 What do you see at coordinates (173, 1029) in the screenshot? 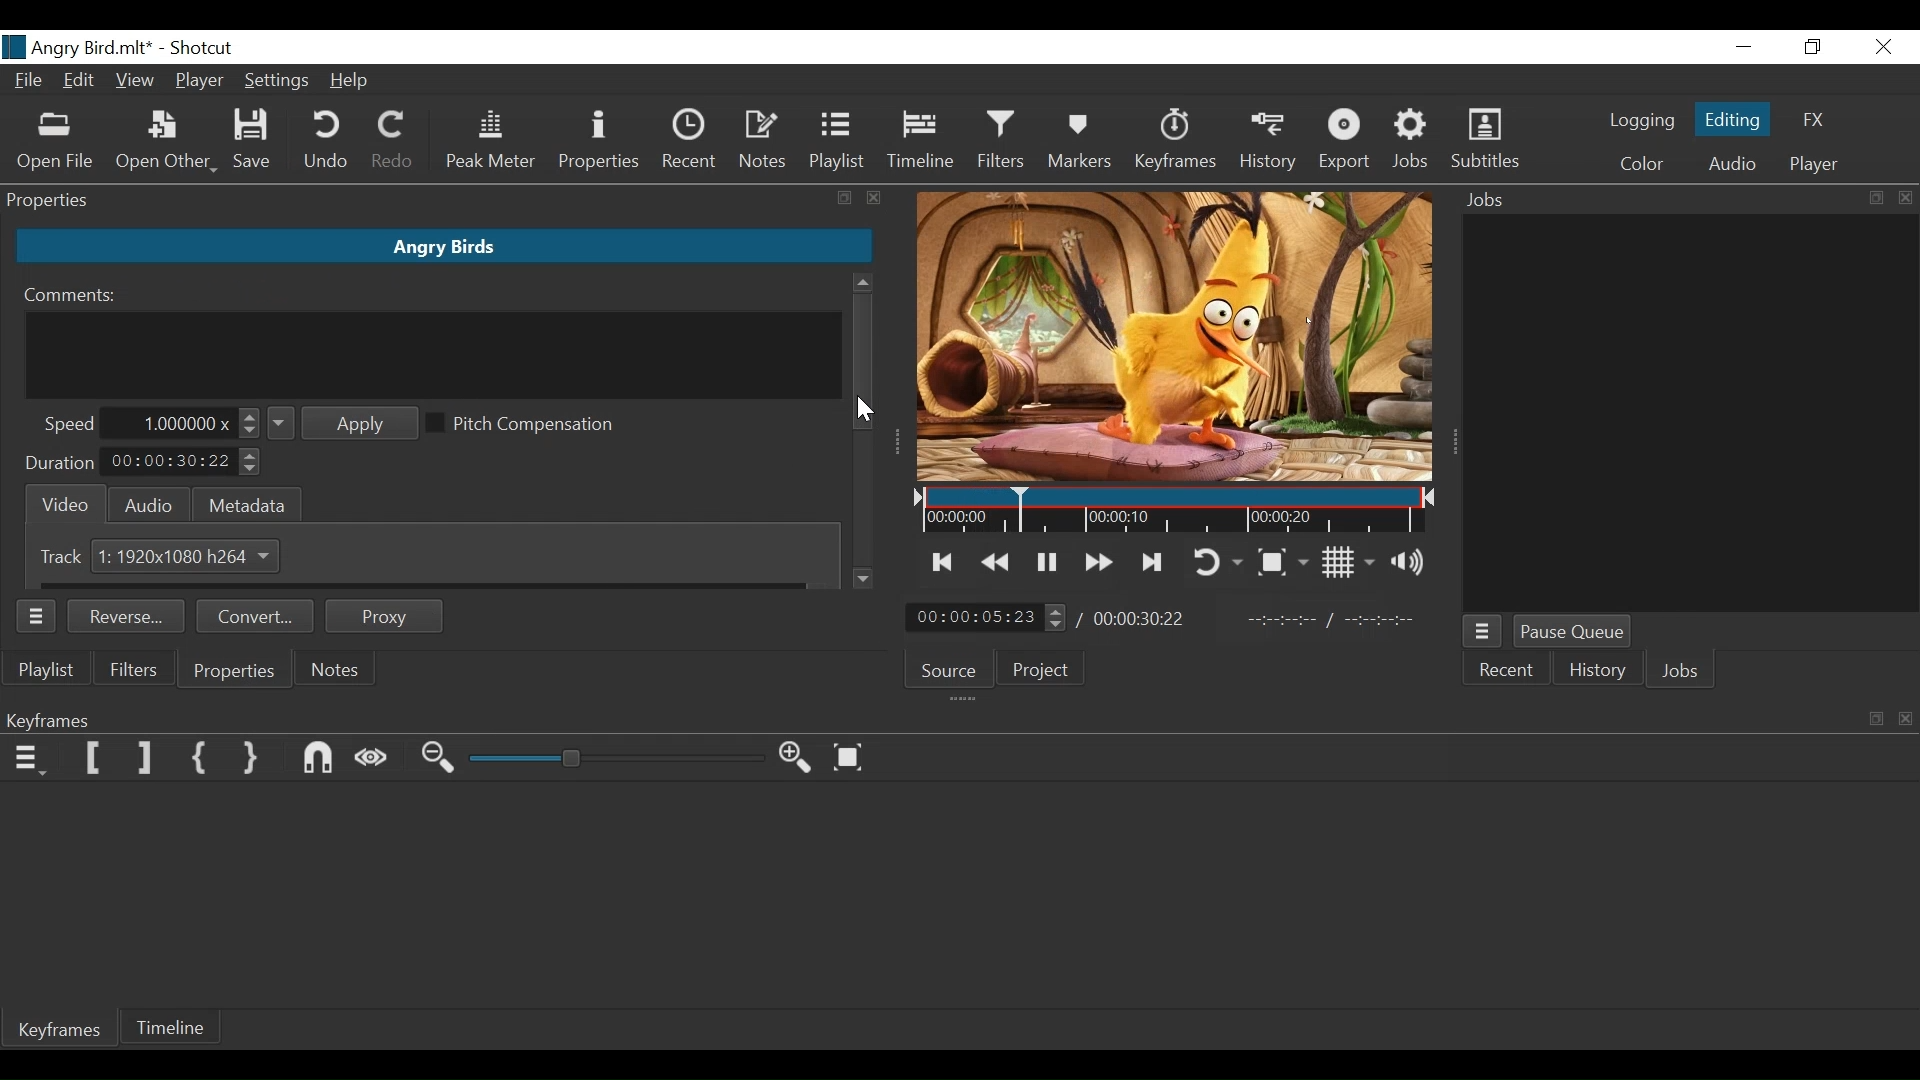
I see `Timeline` at bounding box center [173, 1029].